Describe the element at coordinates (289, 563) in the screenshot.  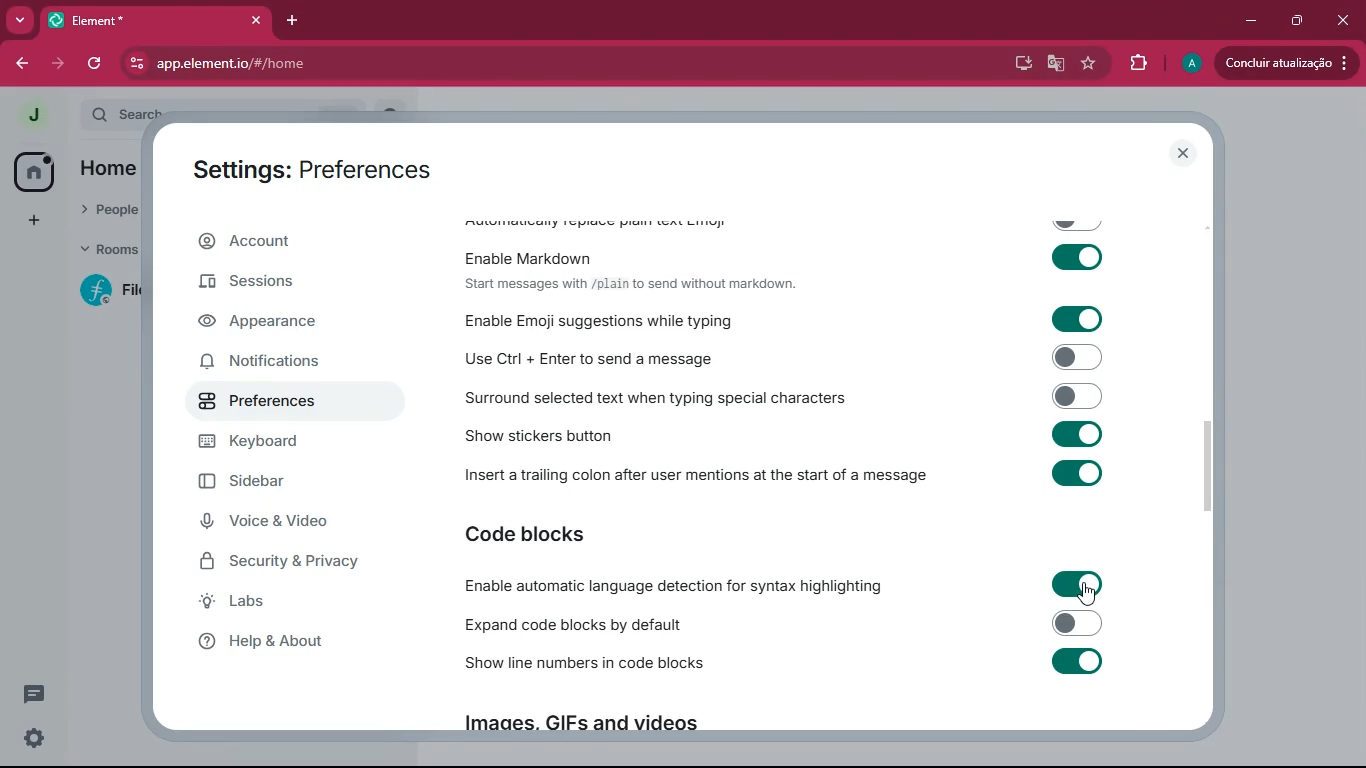
I see `security & Privacy` at that location.